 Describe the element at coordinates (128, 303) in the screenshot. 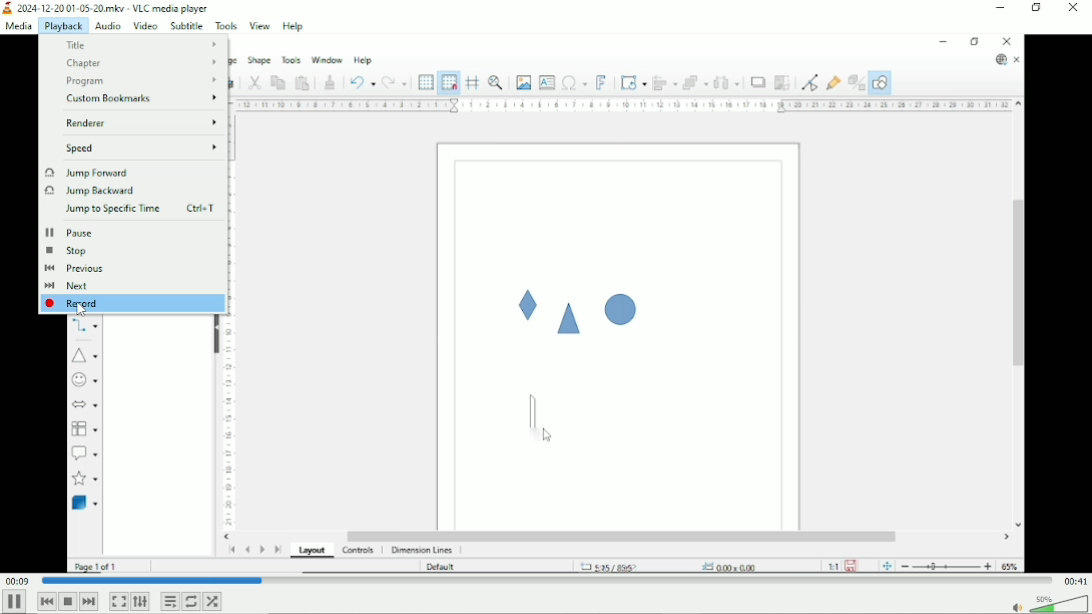

I see `Record` at that location.